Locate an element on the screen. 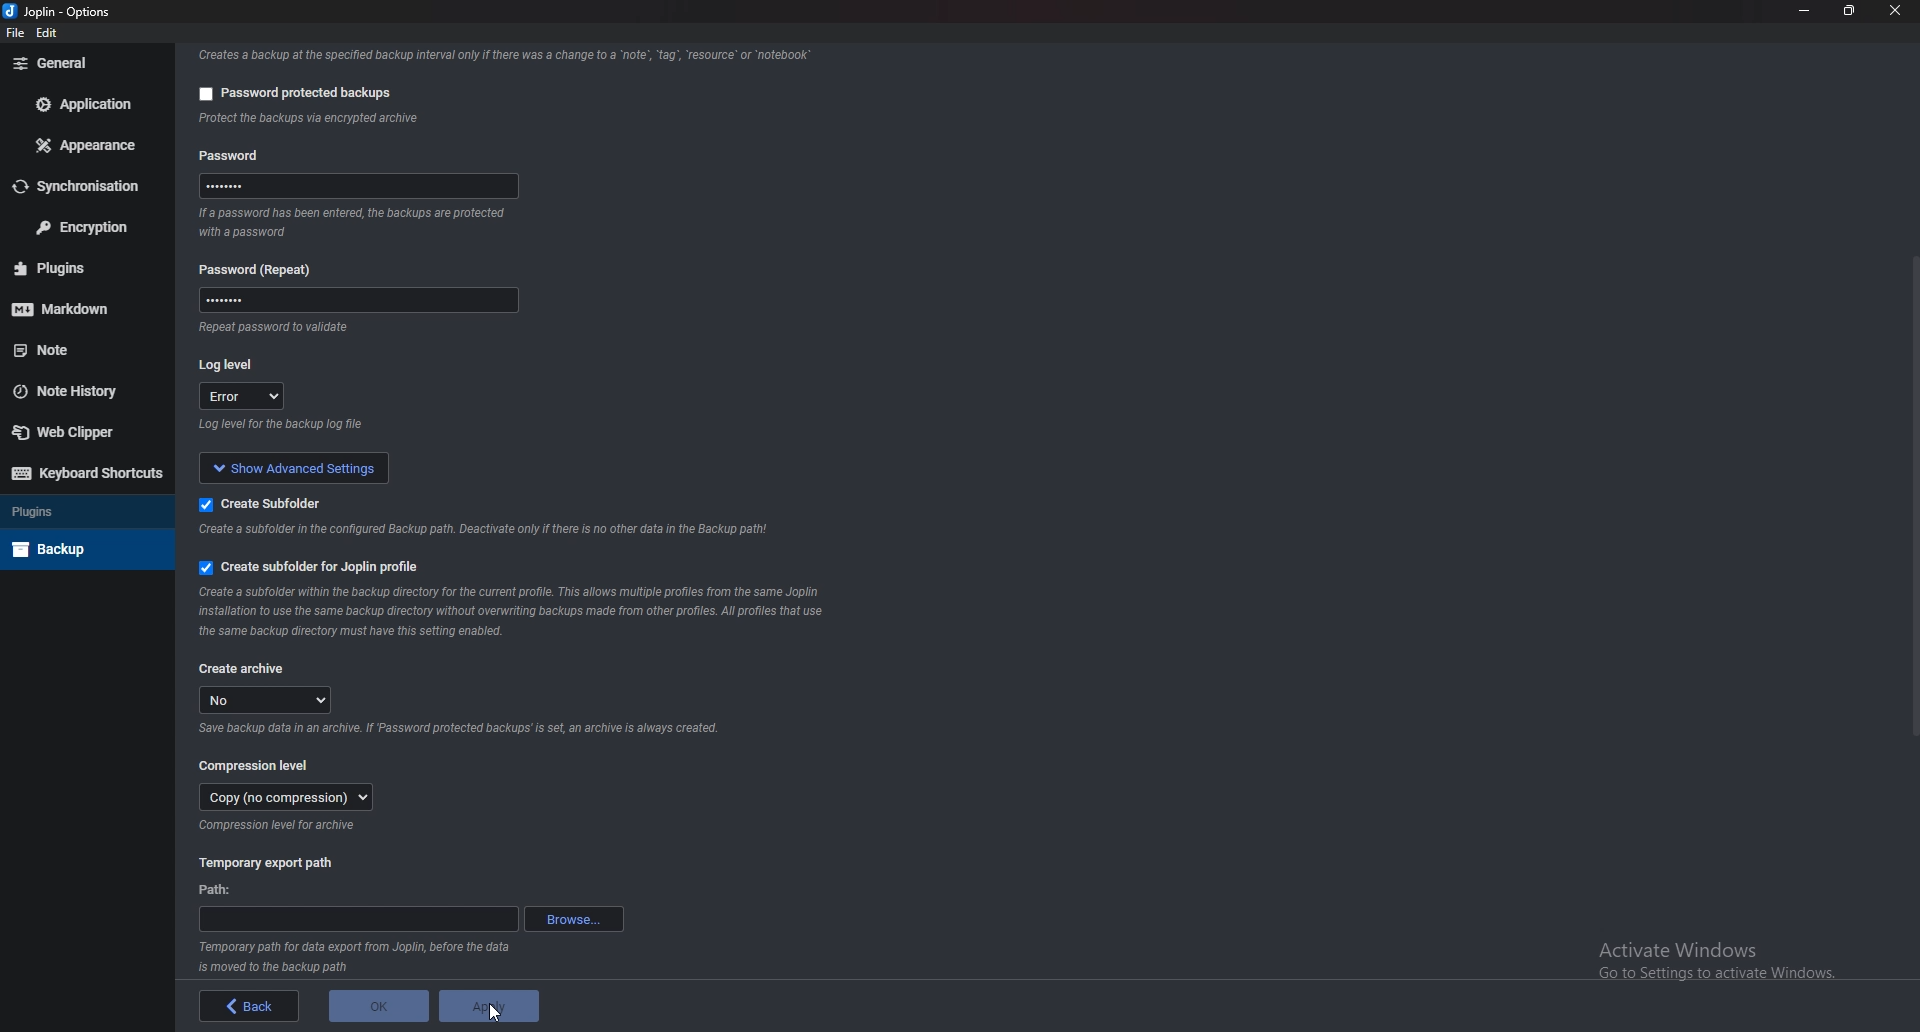 The width and height of the screenshot is (1920, 1032). file is located at coordinates (15, 33).